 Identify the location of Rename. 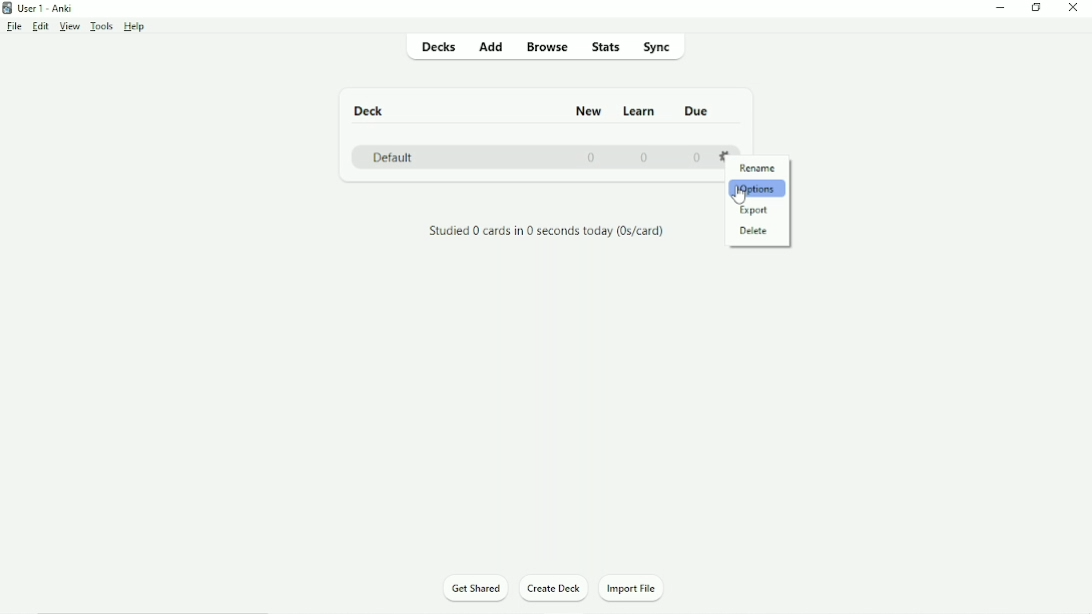
(758, 169).